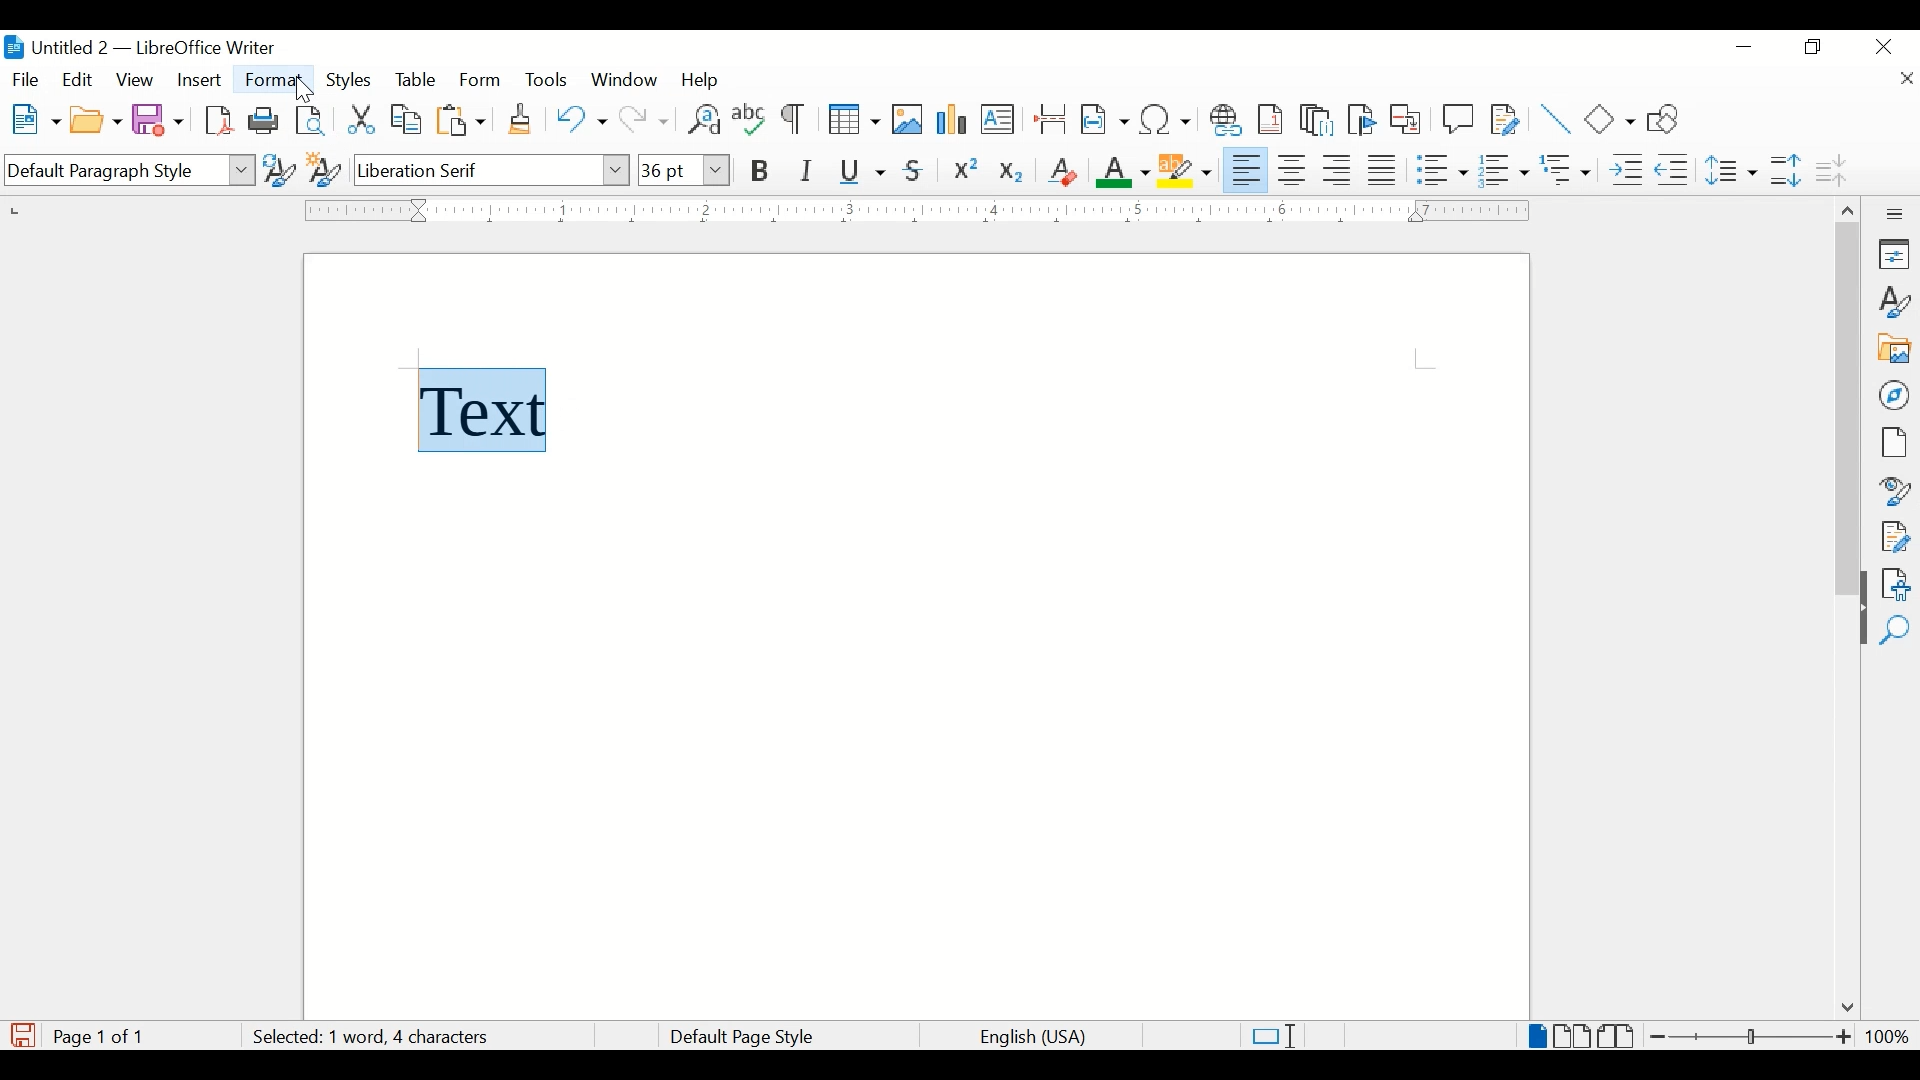 The height and width of the screenshot is (1080, 1920). I want to click on table, so click(416, 80).